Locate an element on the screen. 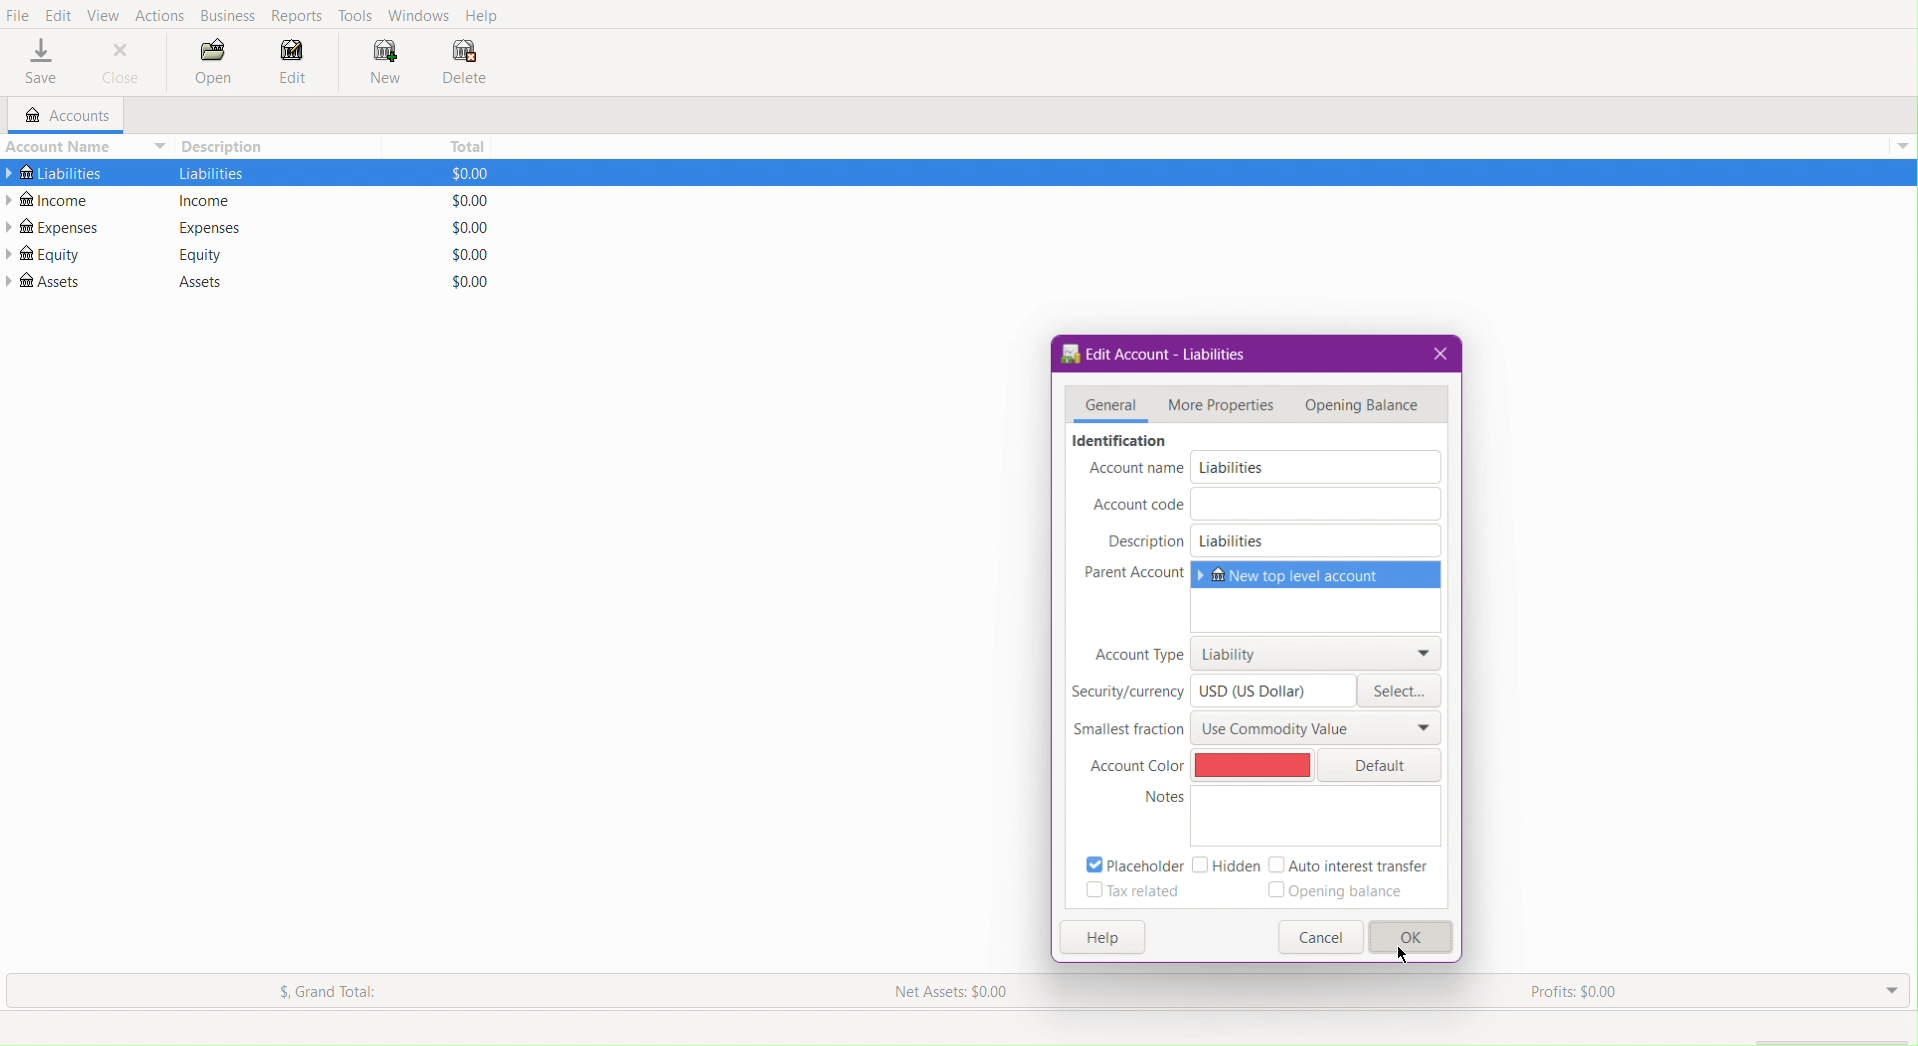 The height and width of the screenshot is (1046, 1918). USD is located at coordinates (1273, 693).